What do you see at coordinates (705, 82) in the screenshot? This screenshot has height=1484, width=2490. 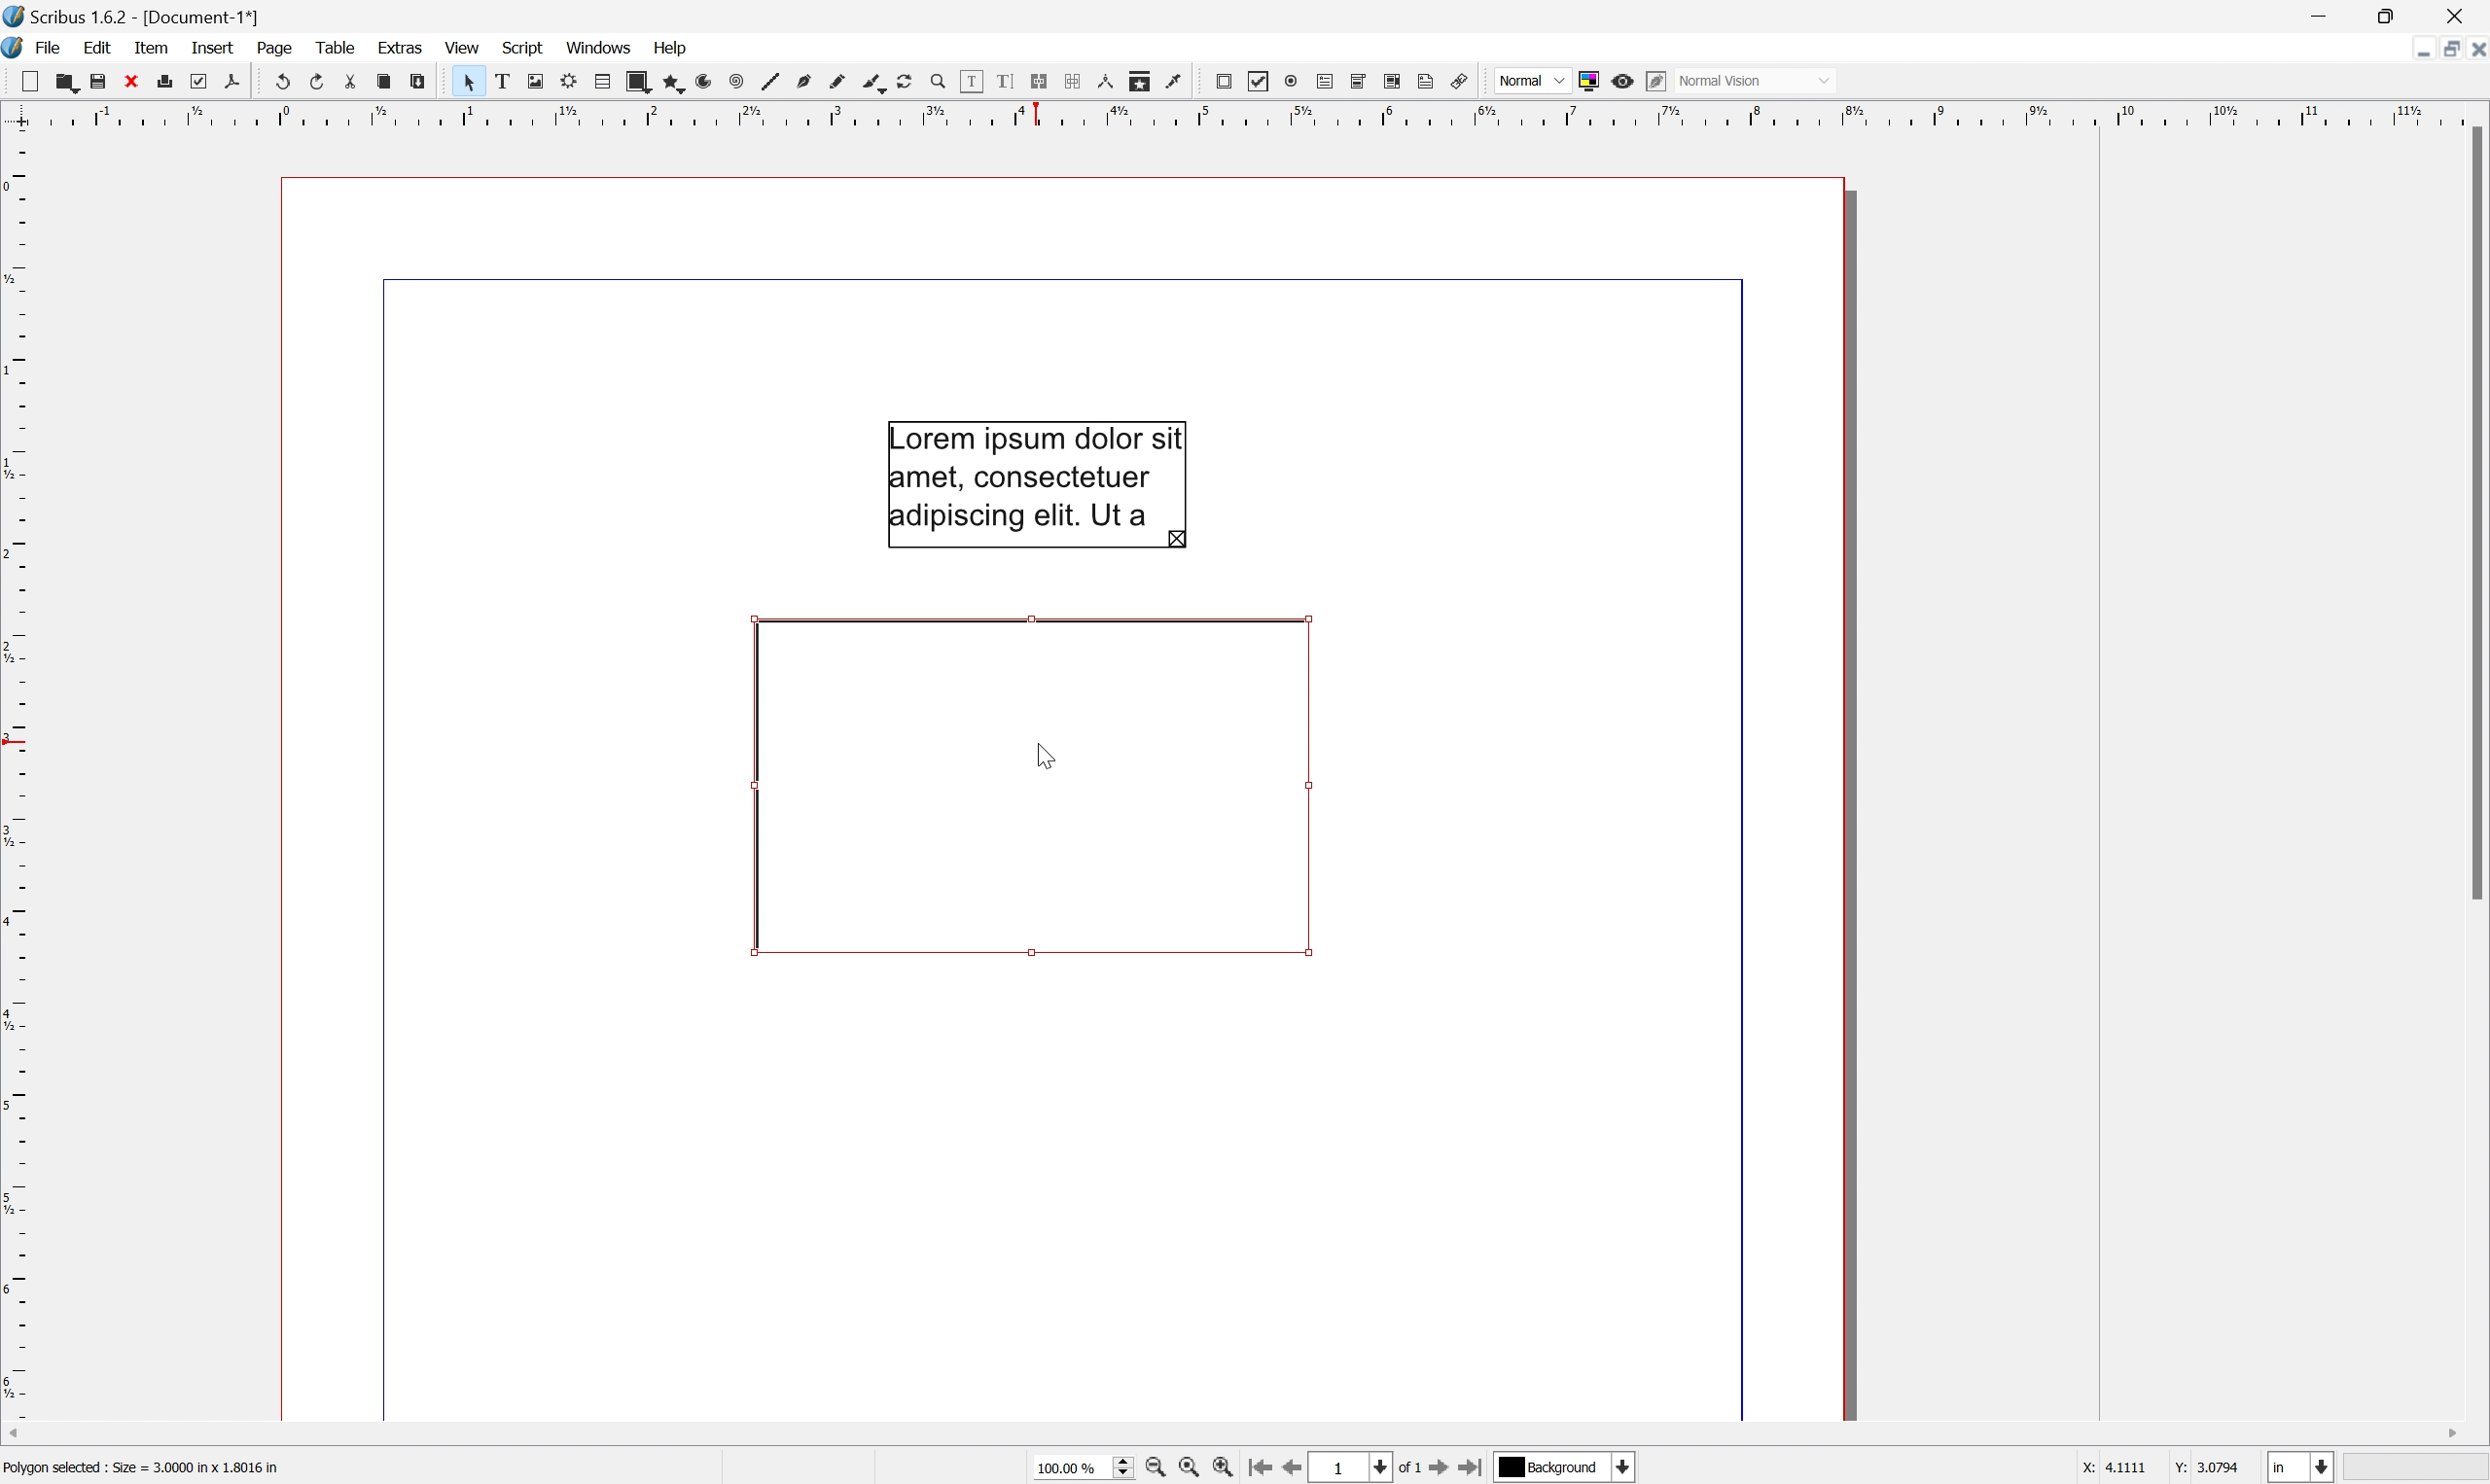 I see `Arc` at bounding box center [705, 82].